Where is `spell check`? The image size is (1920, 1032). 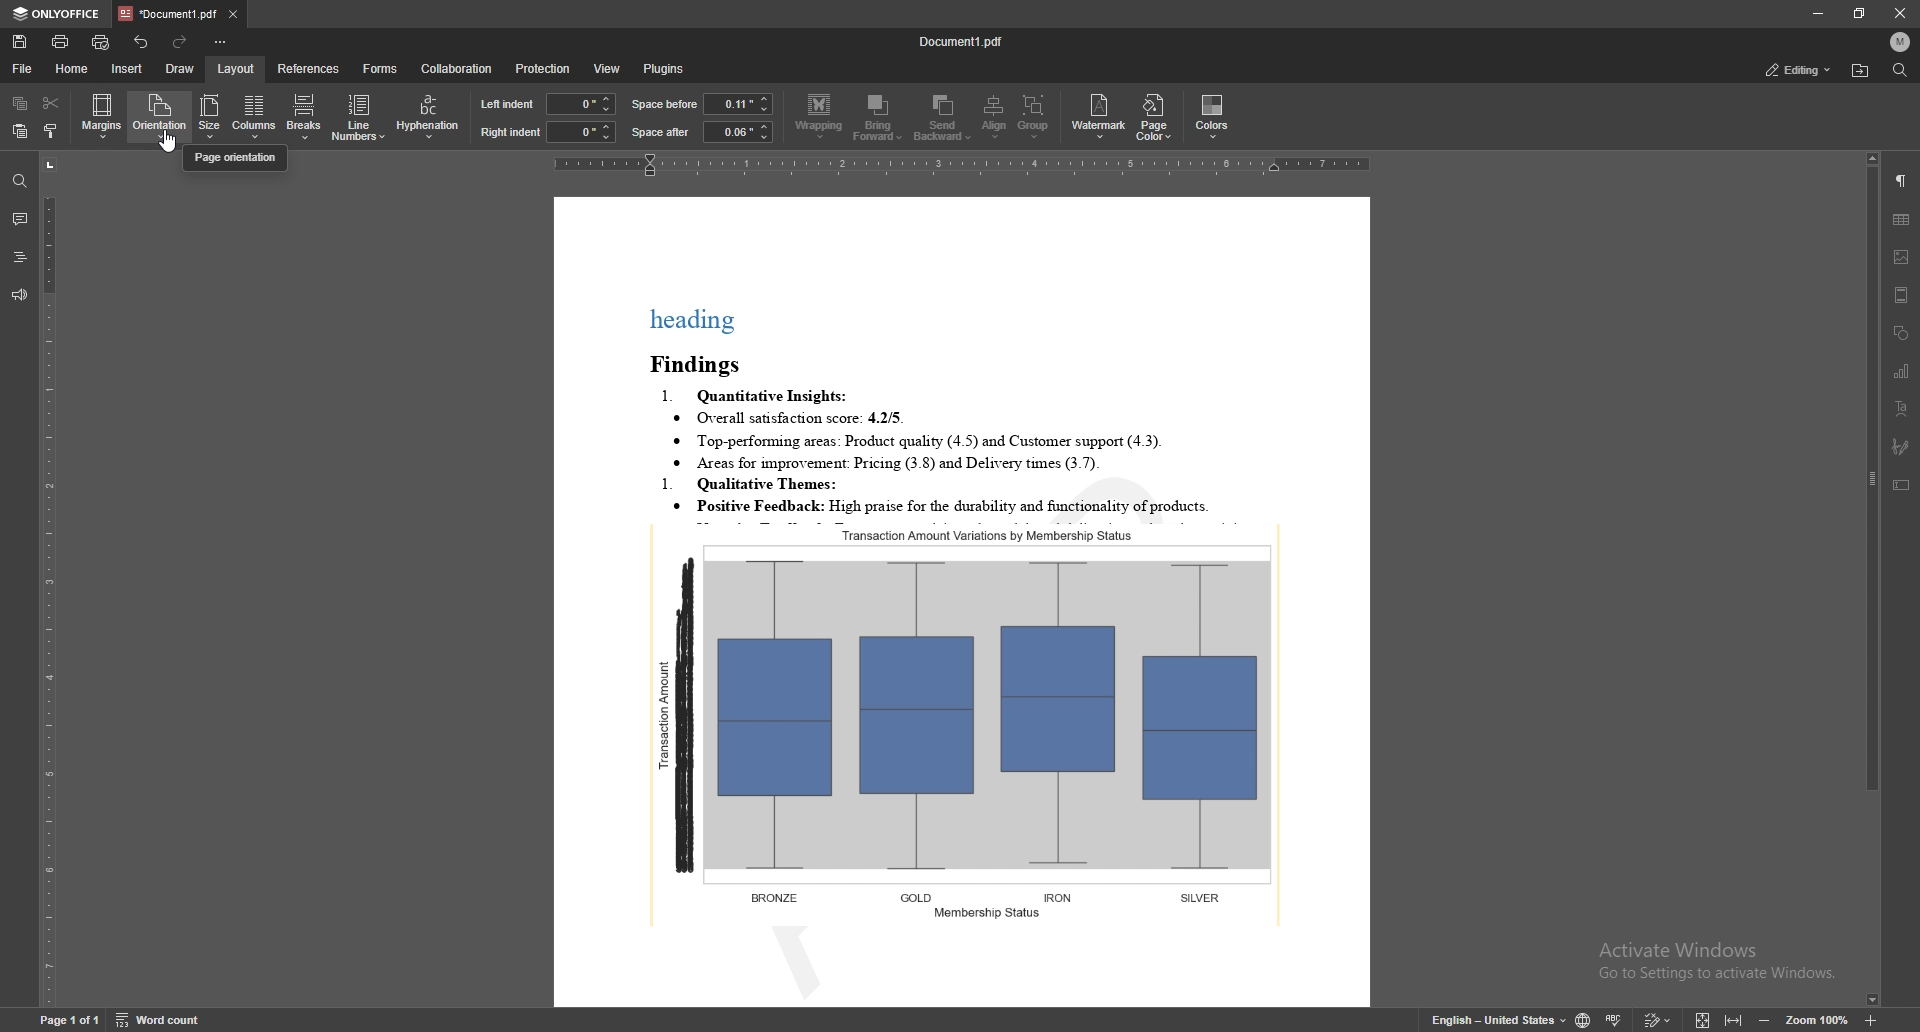 spell check is located at coordinates (1614, 1018).